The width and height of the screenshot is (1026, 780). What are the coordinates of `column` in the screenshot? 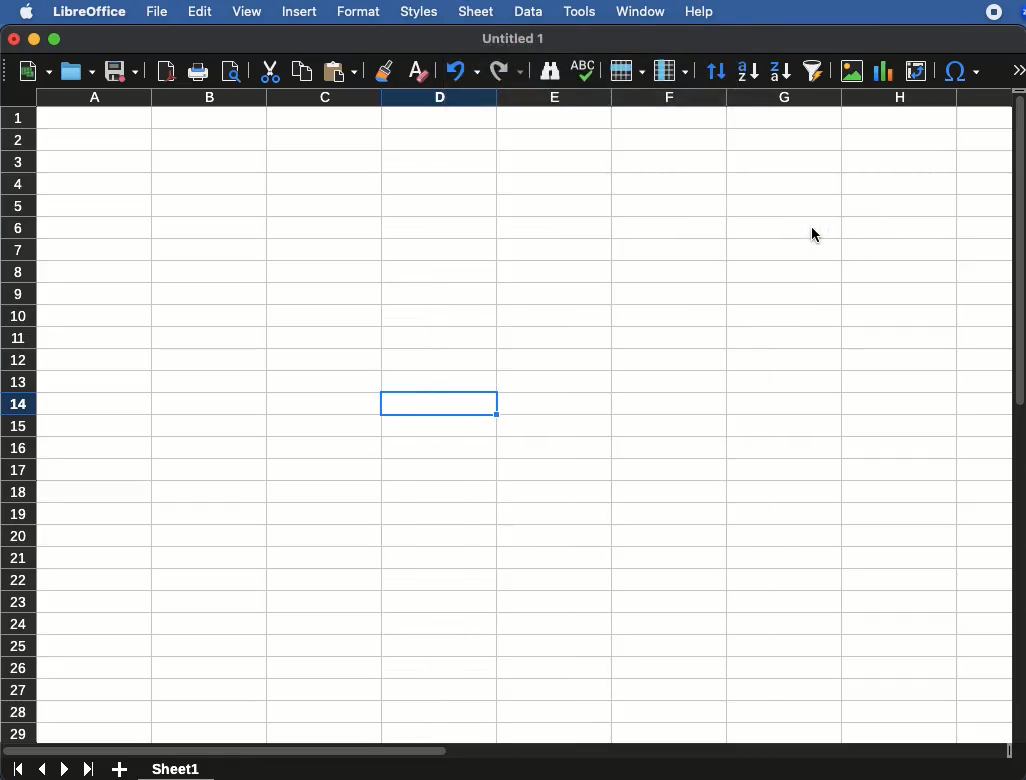 It's located at (670, 69).